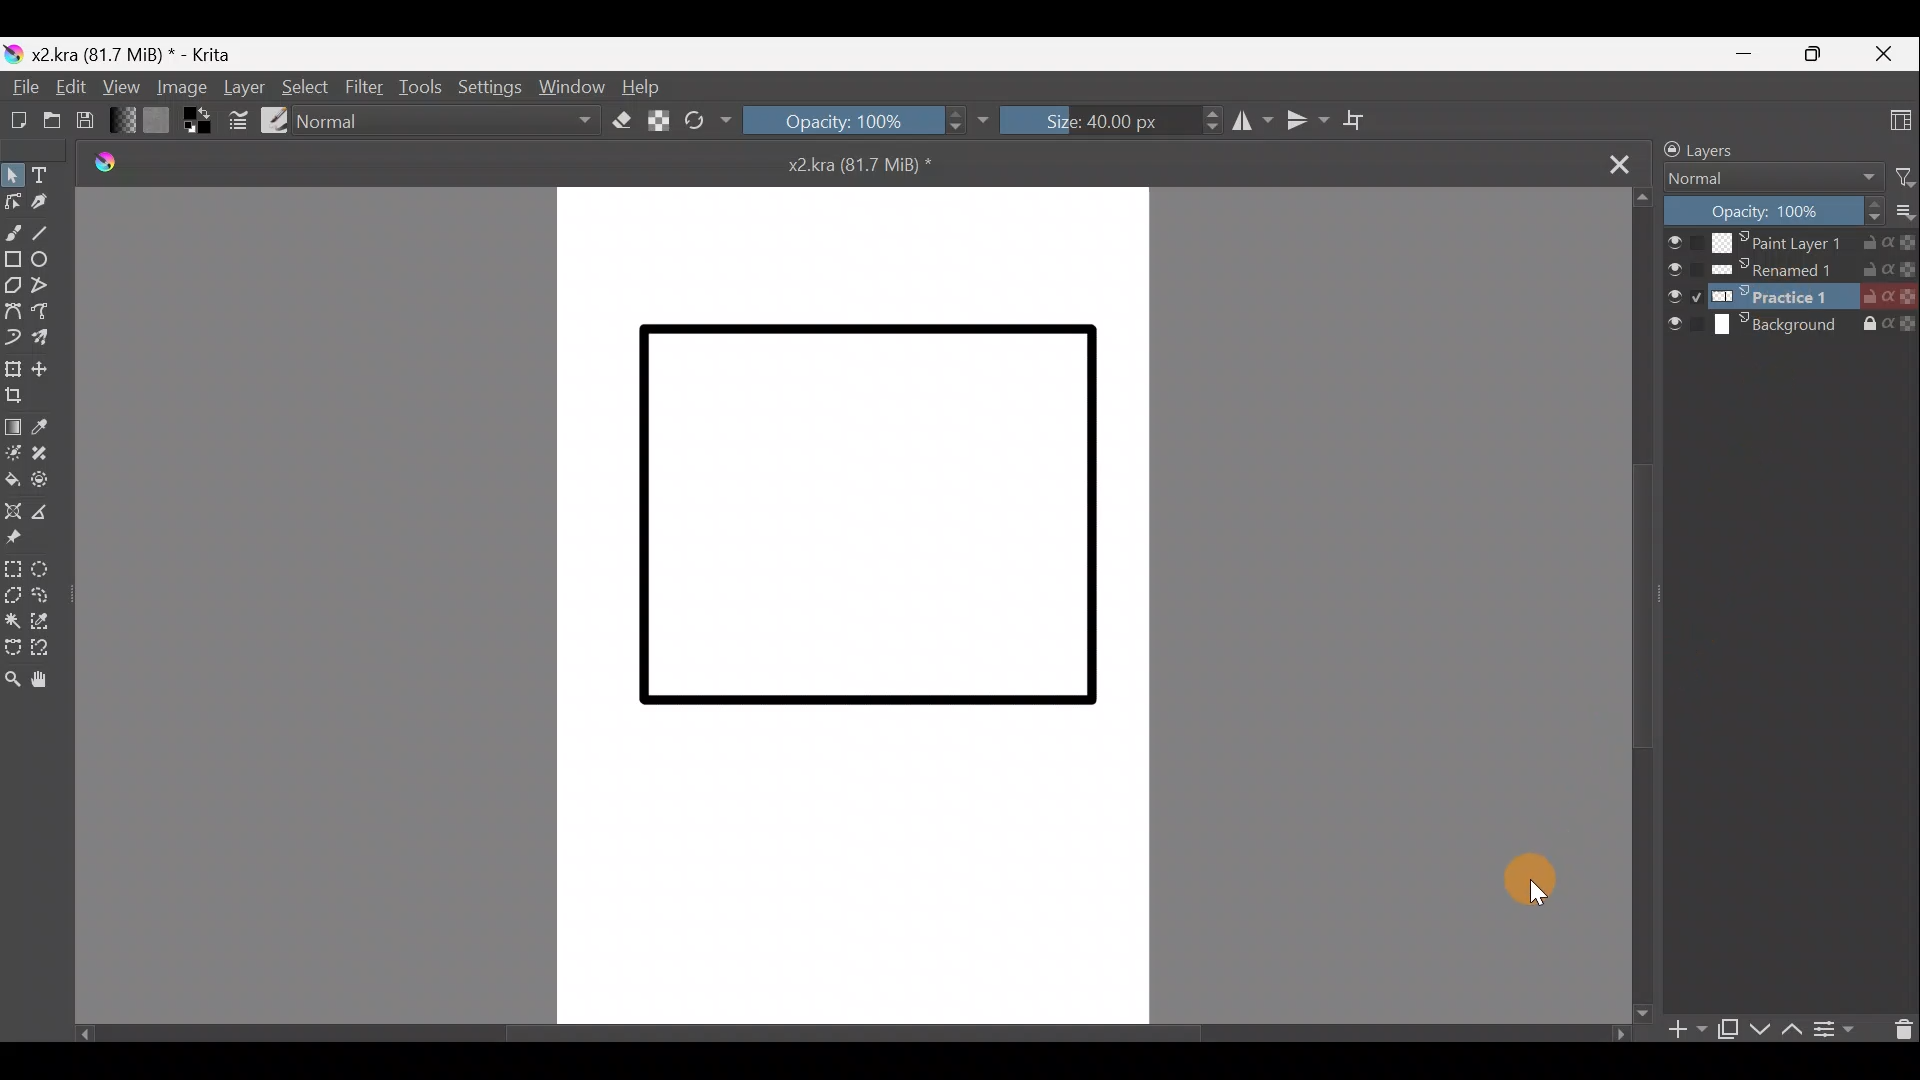 Image resolution: width=1920 pixels, height=1080 pixels. Describe the element at coordinates (1791, 272) in the screenshot. I see `Renamed1` at that location.